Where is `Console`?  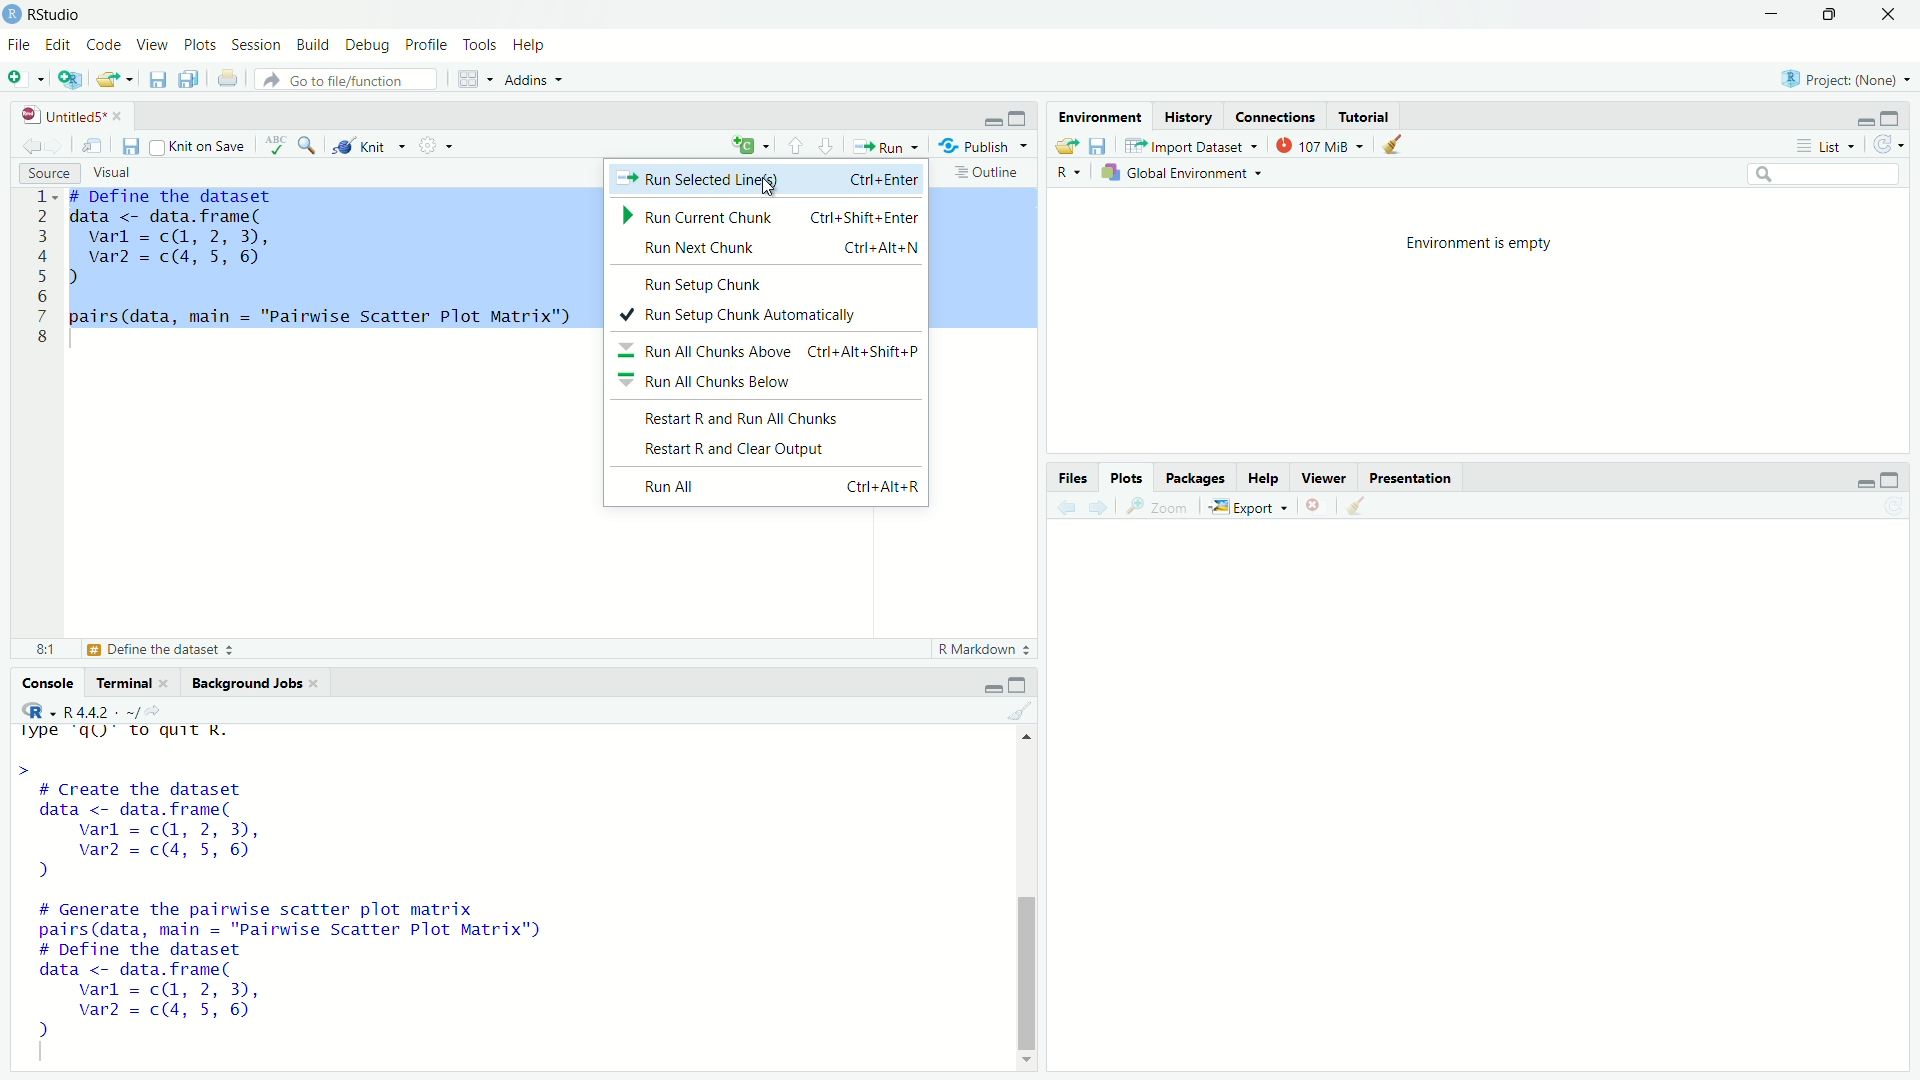
Console is located at coordinates (48, 684).